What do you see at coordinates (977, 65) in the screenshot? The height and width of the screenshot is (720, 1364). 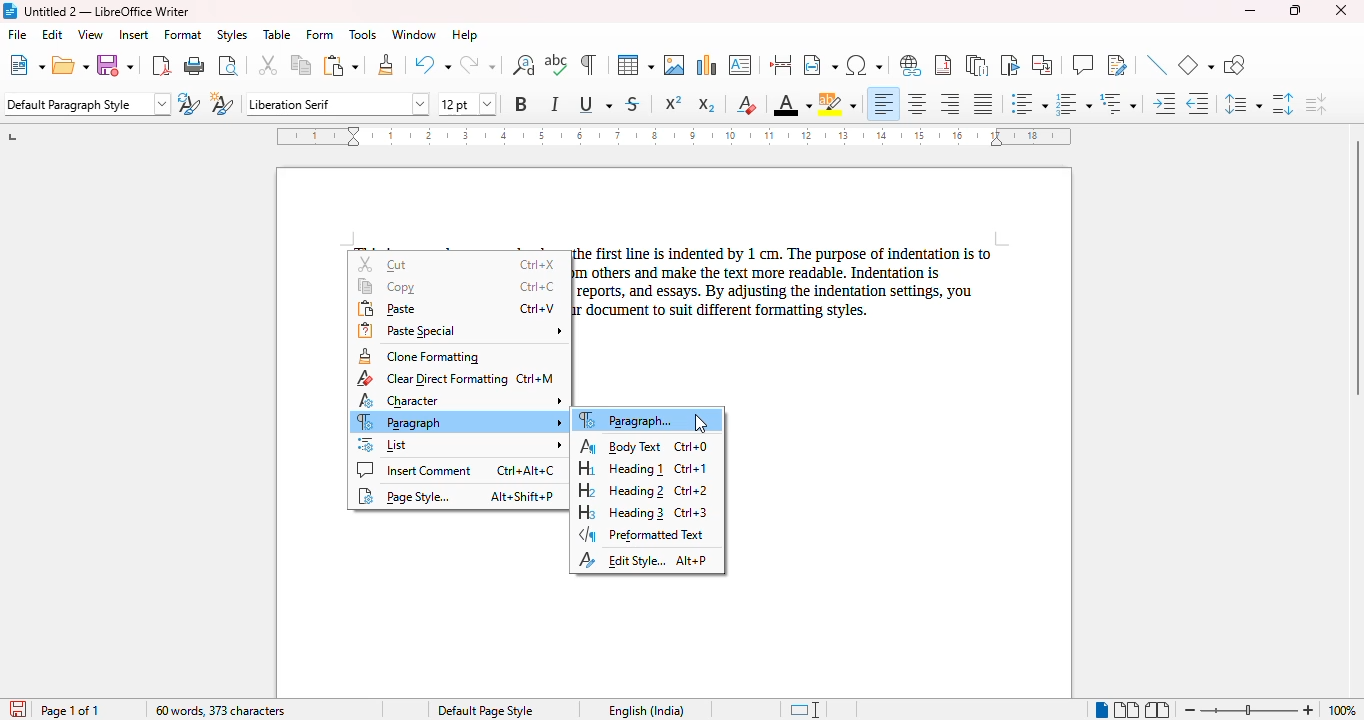 I see `insert endnote` at bounding box center [977, 65].